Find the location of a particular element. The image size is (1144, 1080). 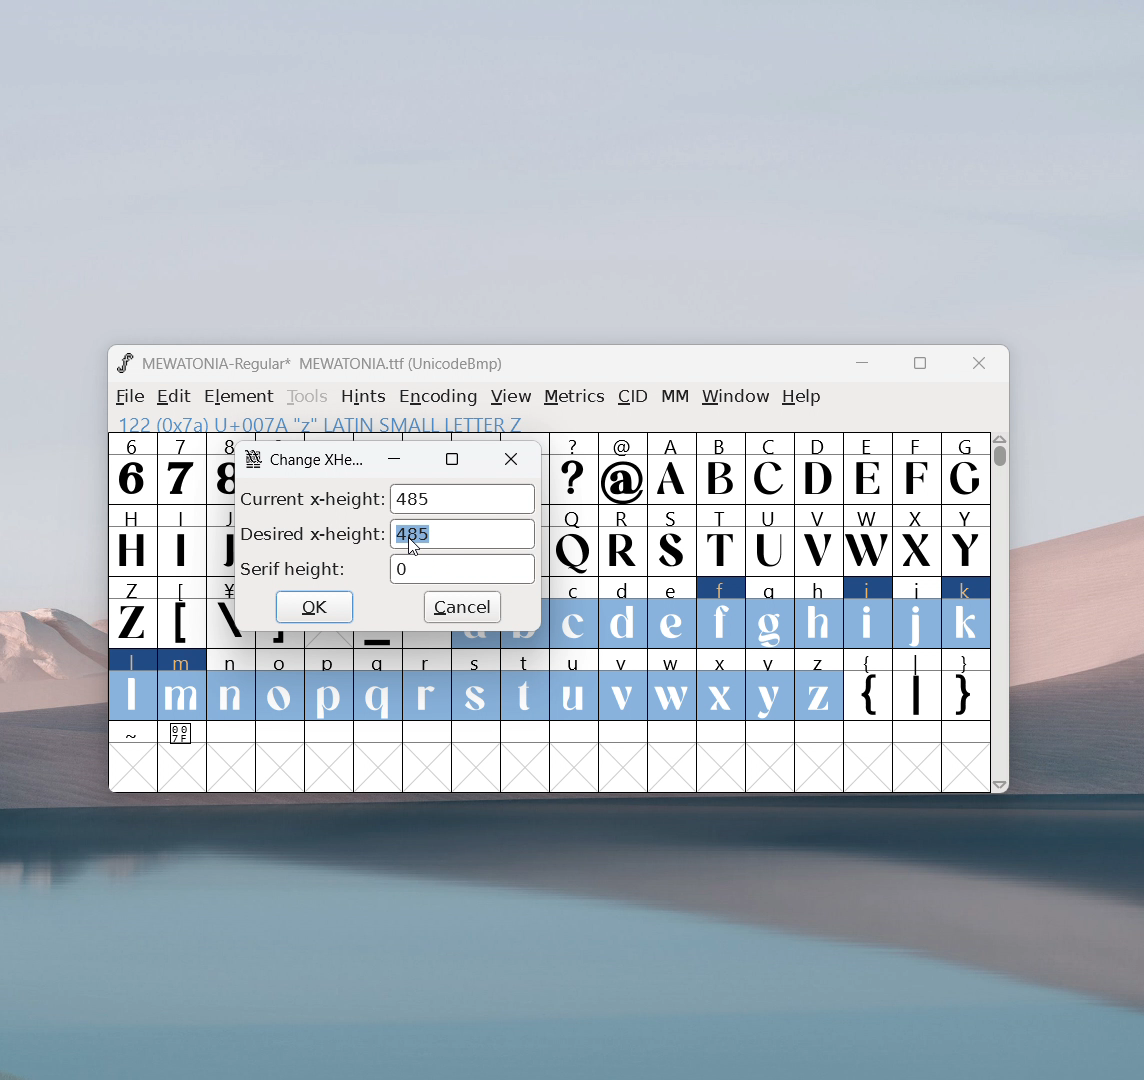

maximize is located at coordinates (452, 459).